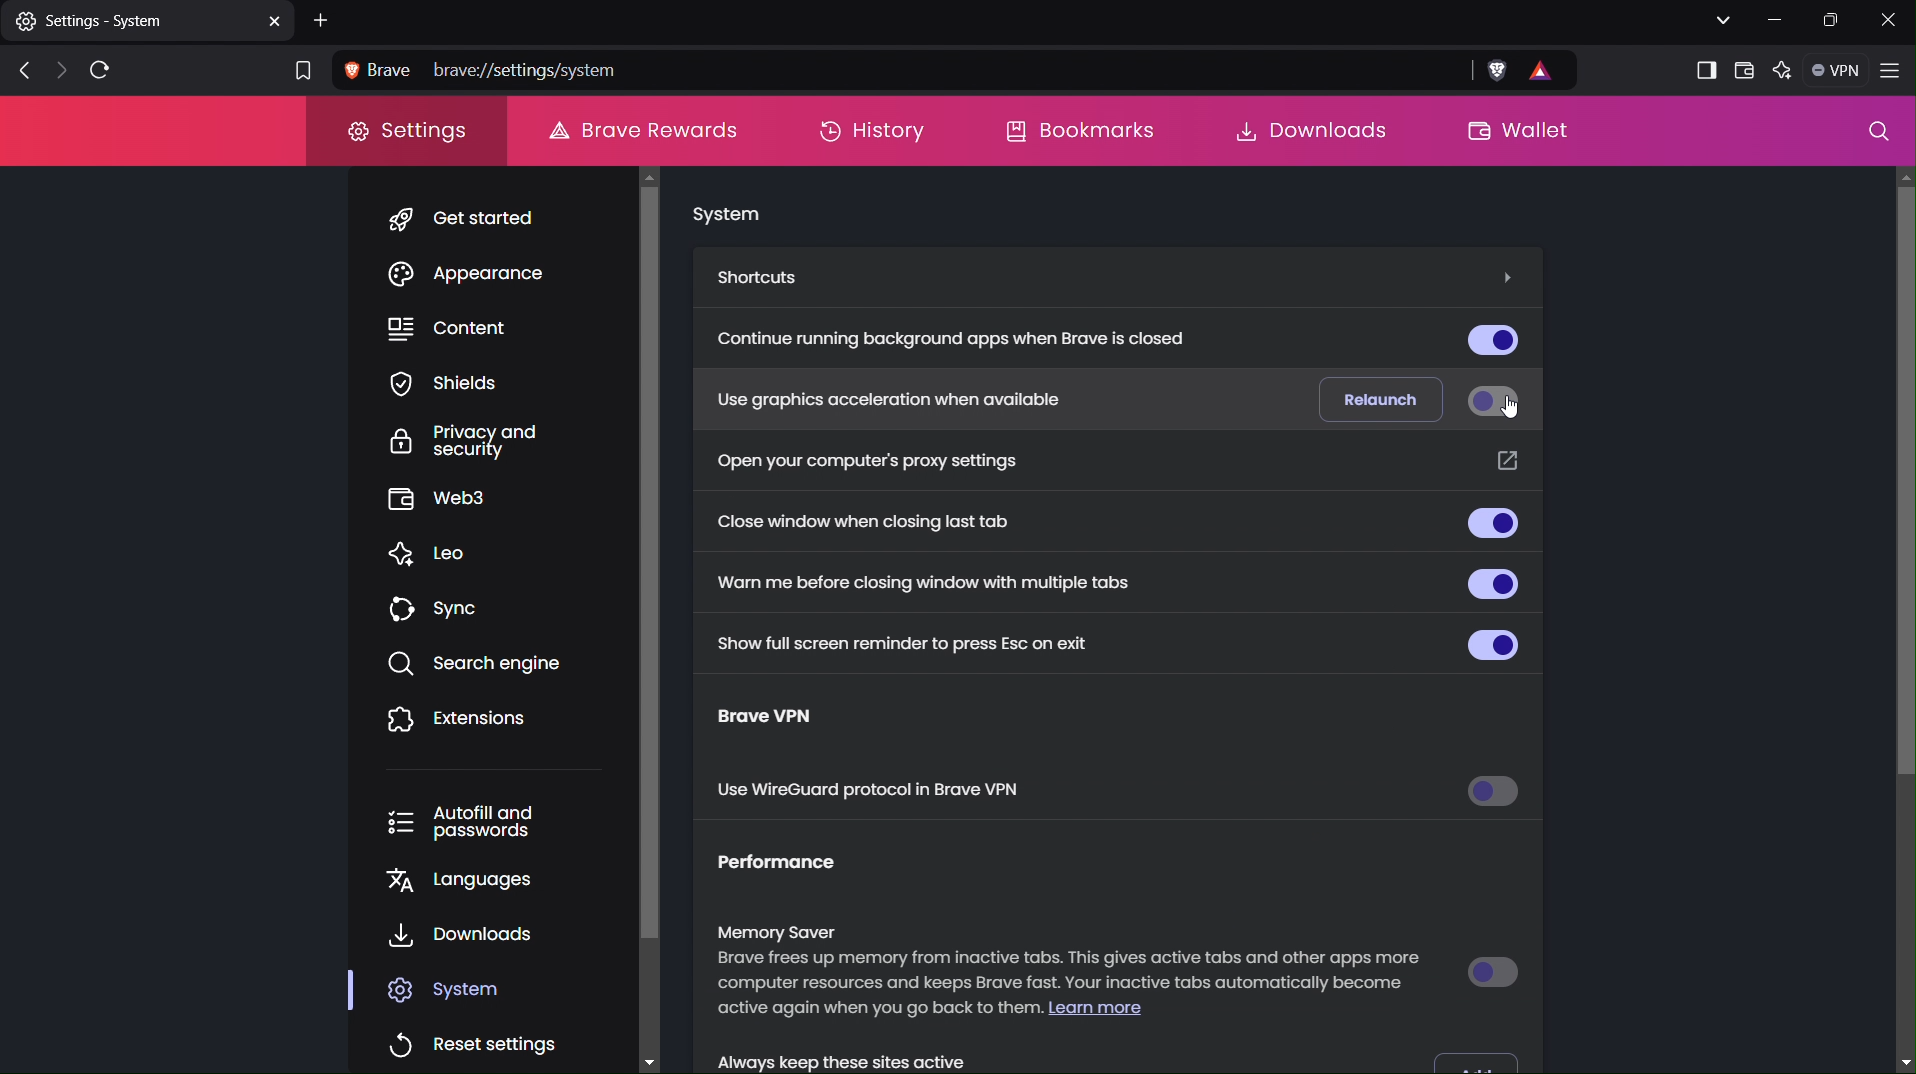  What do you see at coordinates (957, 71) in the screenshot?
I see `Address Bar` at bounding box center [957, 71].